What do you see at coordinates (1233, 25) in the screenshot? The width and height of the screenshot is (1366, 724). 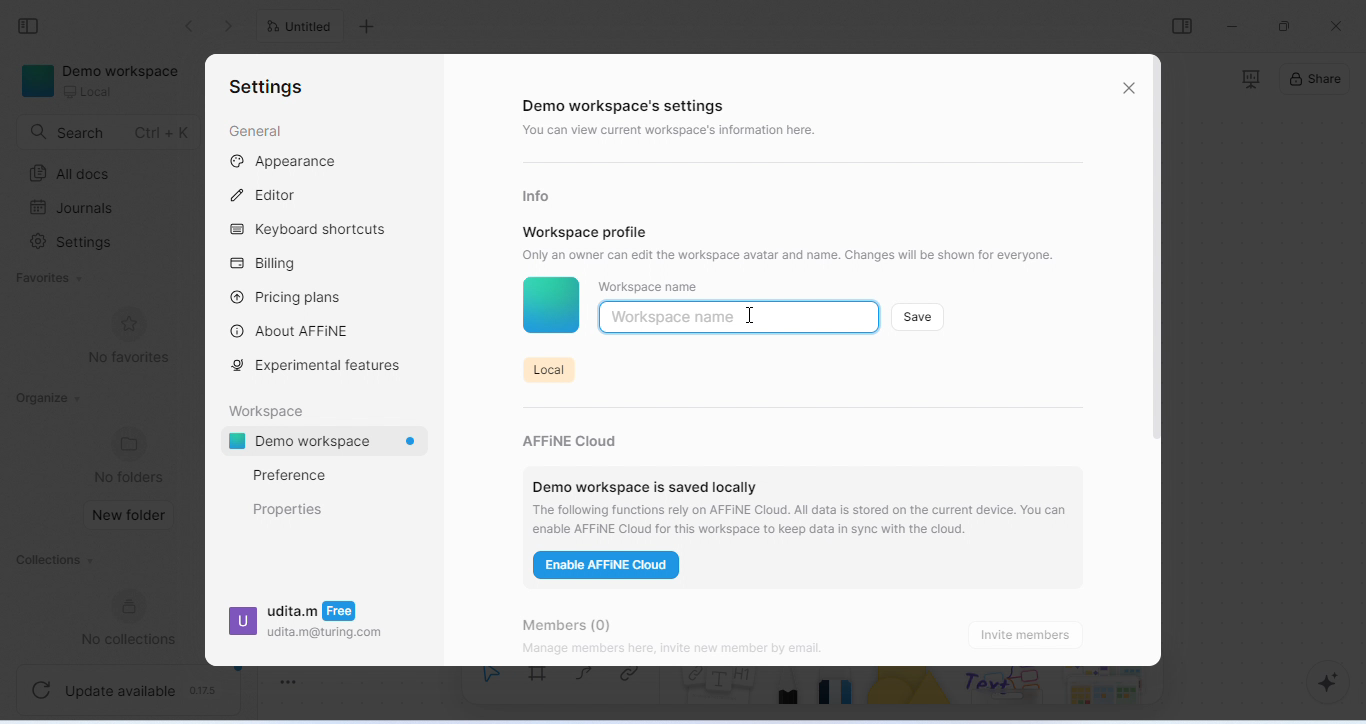 I see `minimize` at bounding box center [1233, 25].